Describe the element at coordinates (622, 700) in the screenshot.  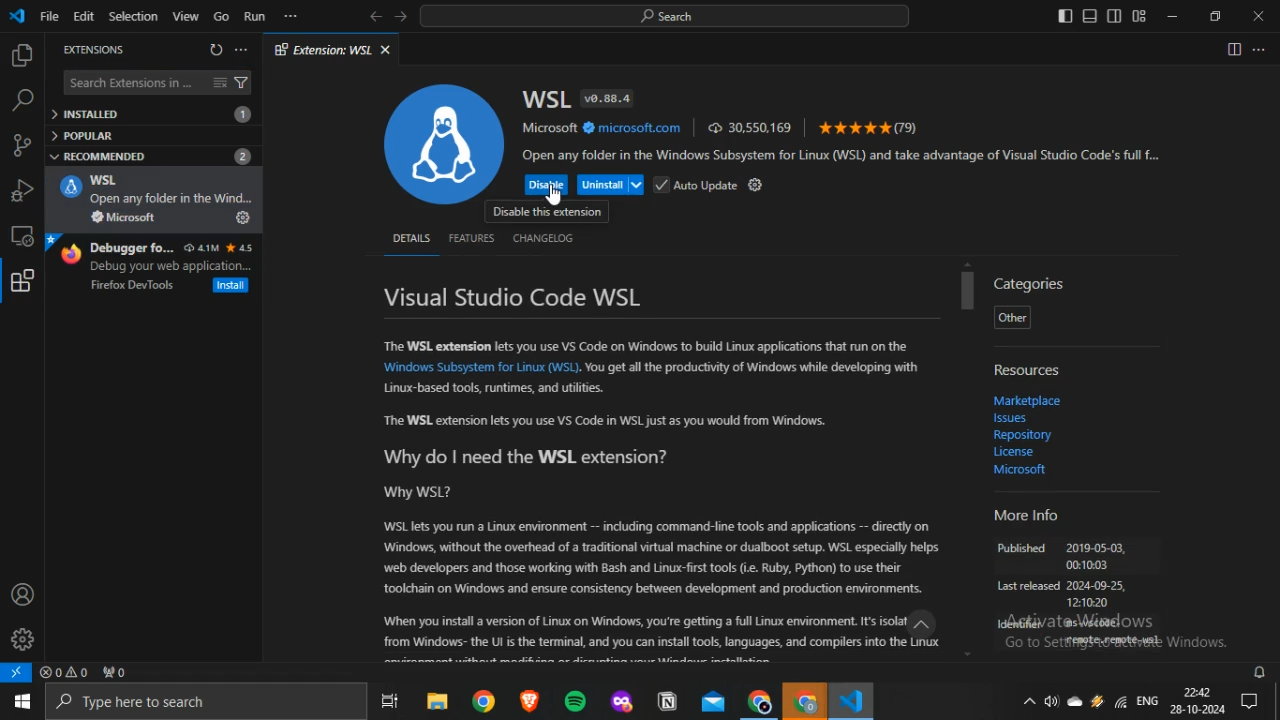
I see `mozilla firefox` at that location.